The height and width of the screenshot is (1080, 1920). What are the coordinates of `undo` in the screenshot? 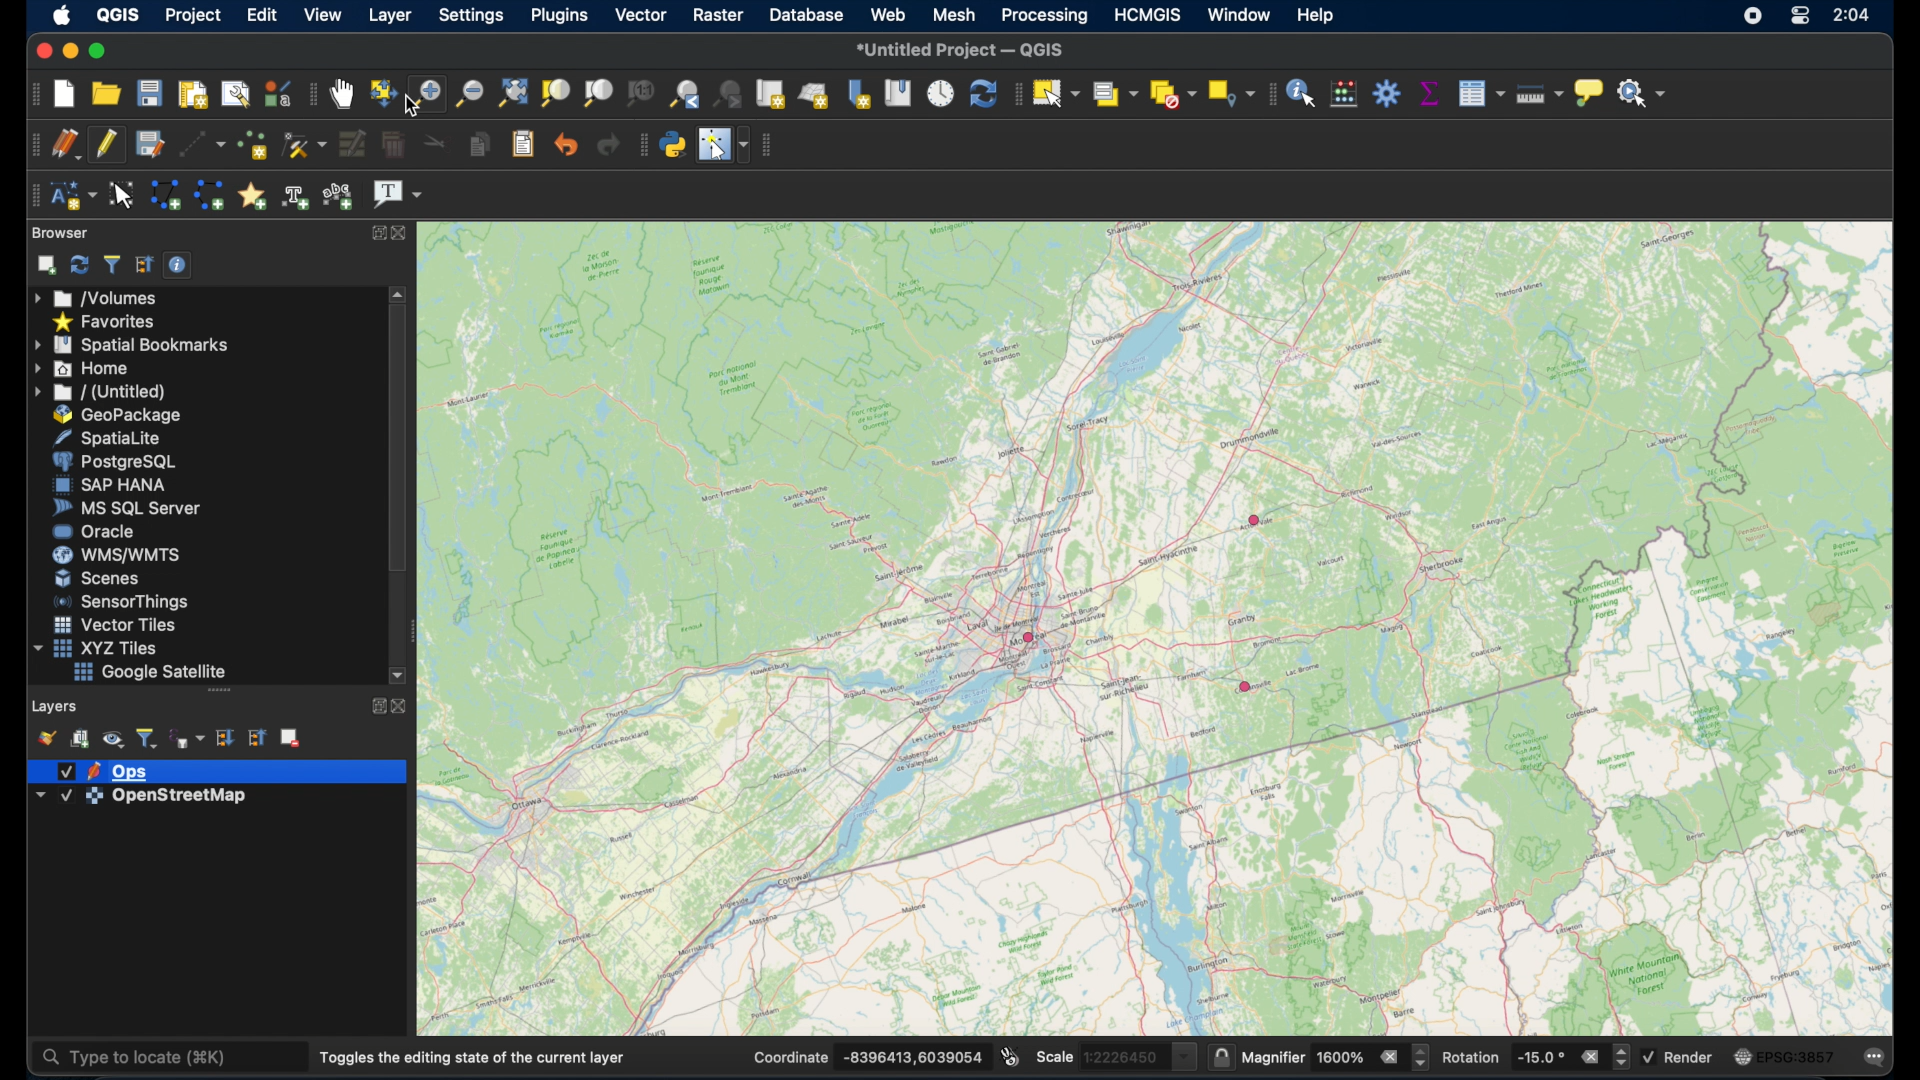 It's located at (563, 145).